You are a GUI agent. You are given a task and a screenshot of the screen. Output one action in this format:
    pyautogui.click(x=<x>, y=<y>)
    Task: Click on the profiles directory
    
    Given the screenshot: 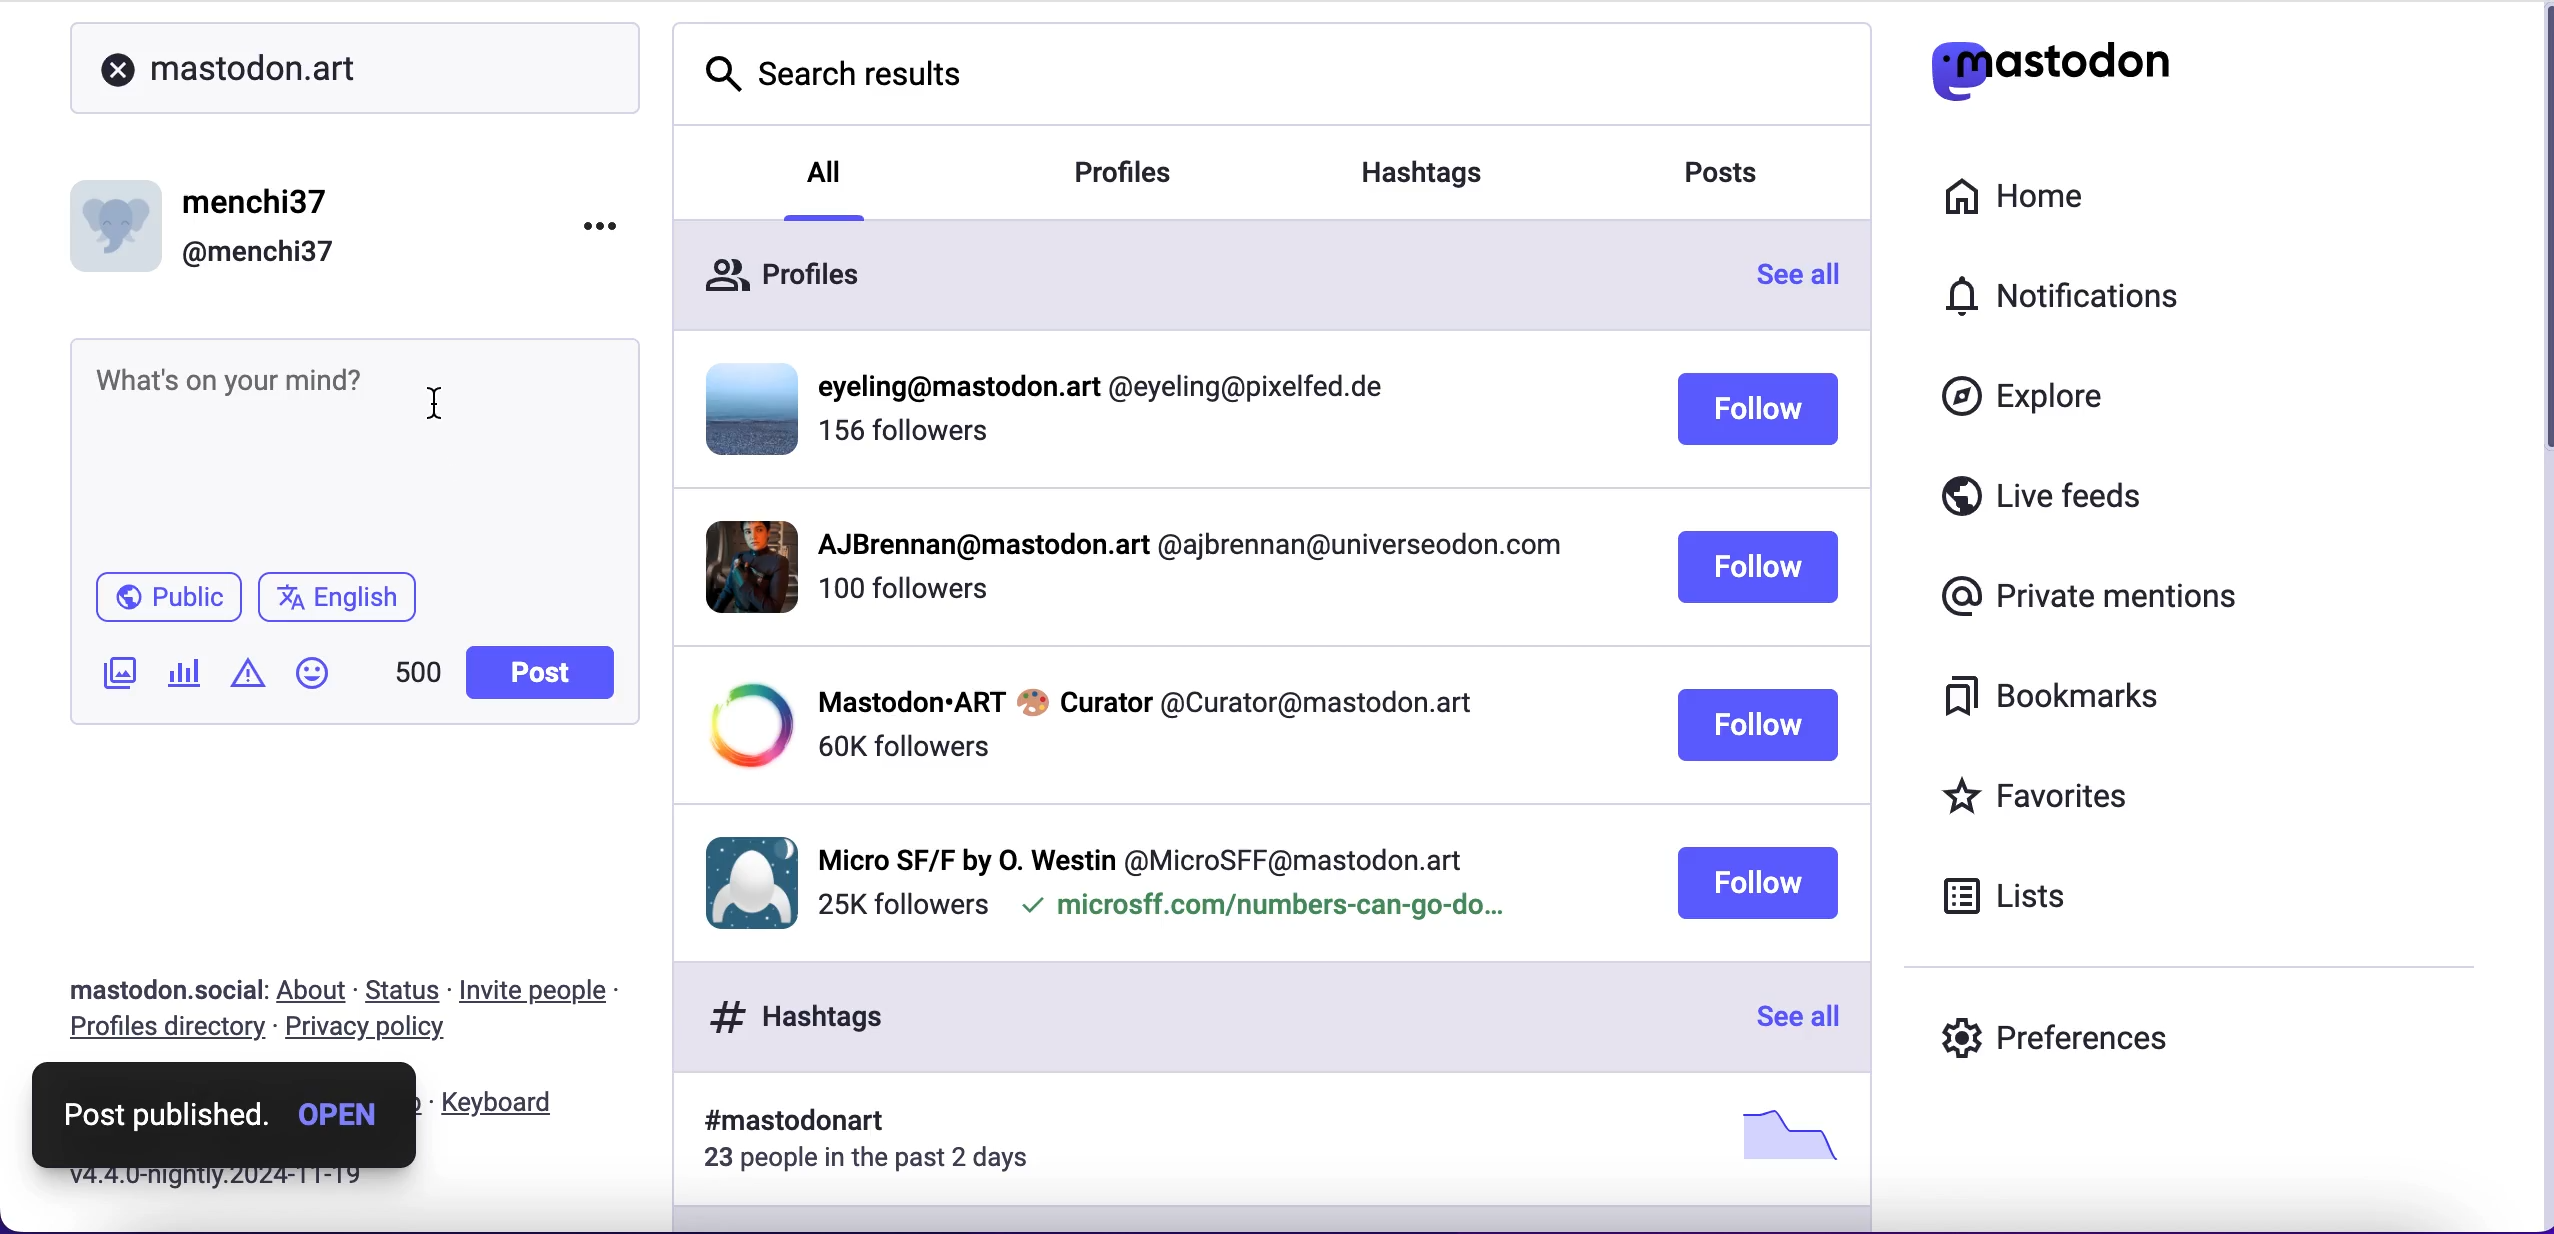 What is the action you would take?
    pyautogui.click(x=160, y=1030)
    